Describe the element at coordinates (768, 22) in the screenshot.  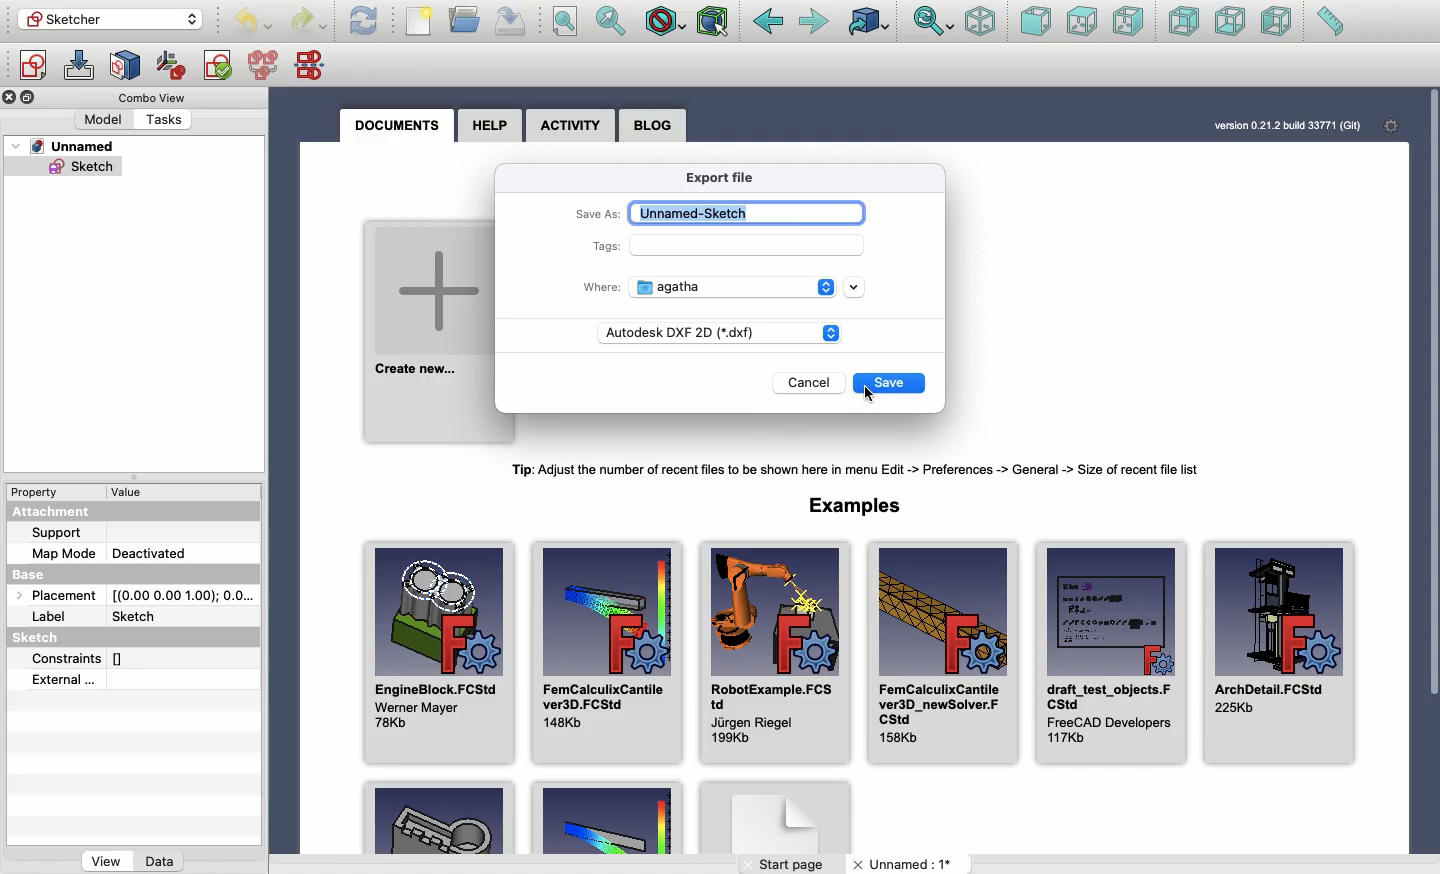
I see `Back` at that location.